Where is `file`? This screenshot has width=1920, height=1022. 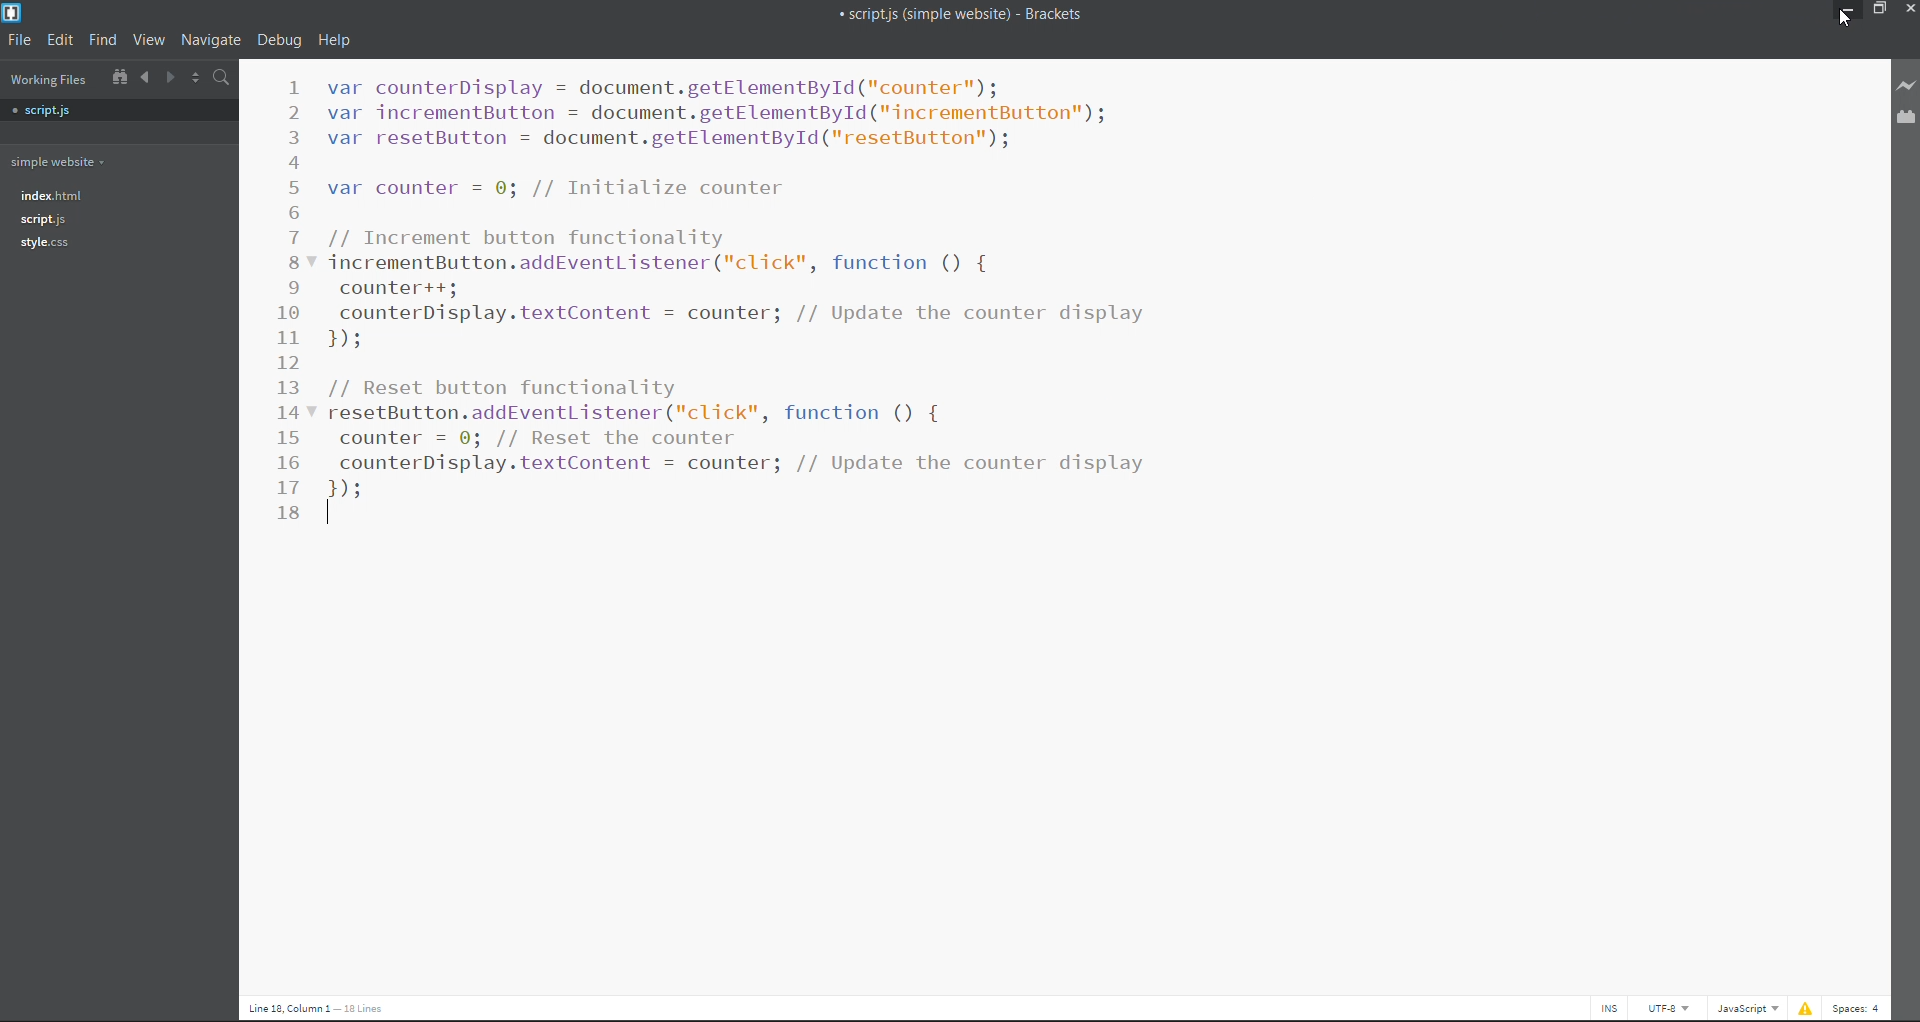
file is located at coordinates (22, 39).